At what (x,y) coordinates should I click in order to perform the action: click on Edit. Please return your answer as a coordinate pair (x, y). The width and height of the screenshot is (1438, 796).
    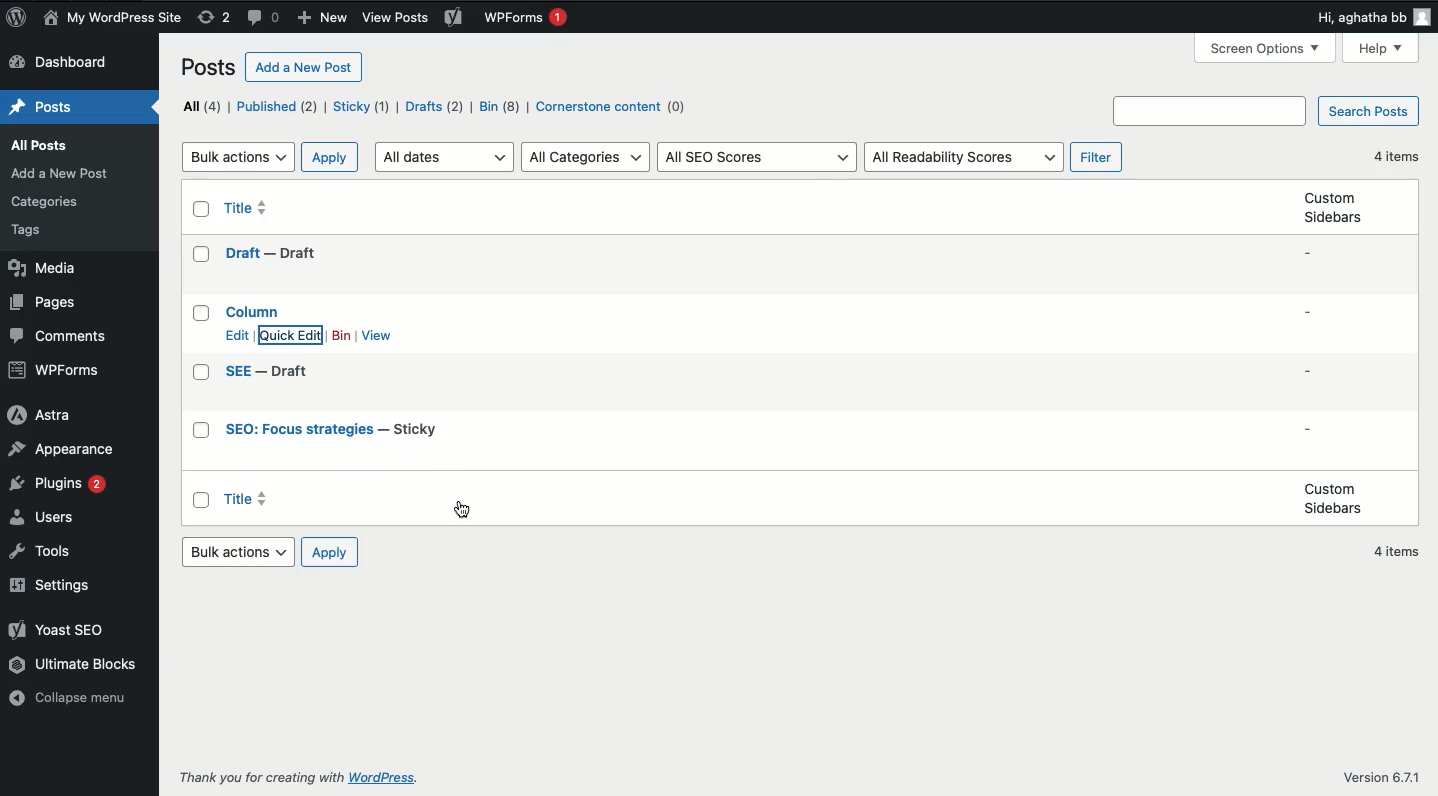
    Looking at the image, I should click on (236, 335).